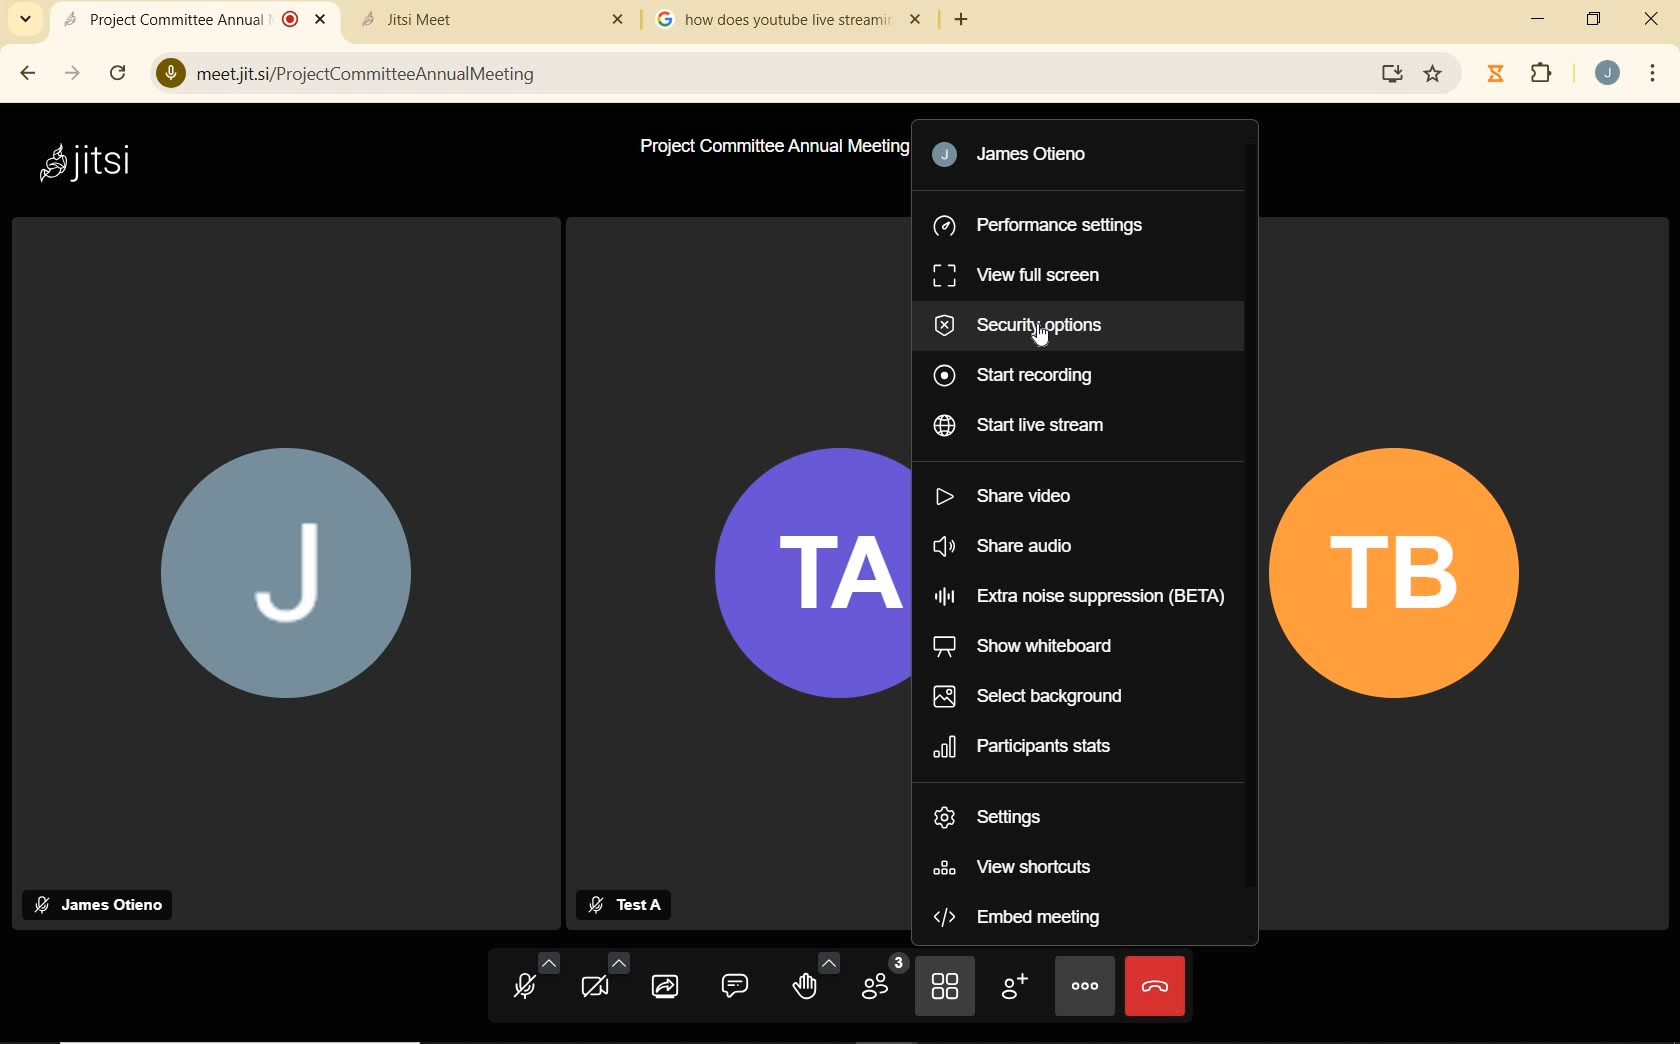  What do you see at coordinates (1030, 324) in the screenshot?
I see `SECURITY OPTIONS` at bounding box center [1030, 324].